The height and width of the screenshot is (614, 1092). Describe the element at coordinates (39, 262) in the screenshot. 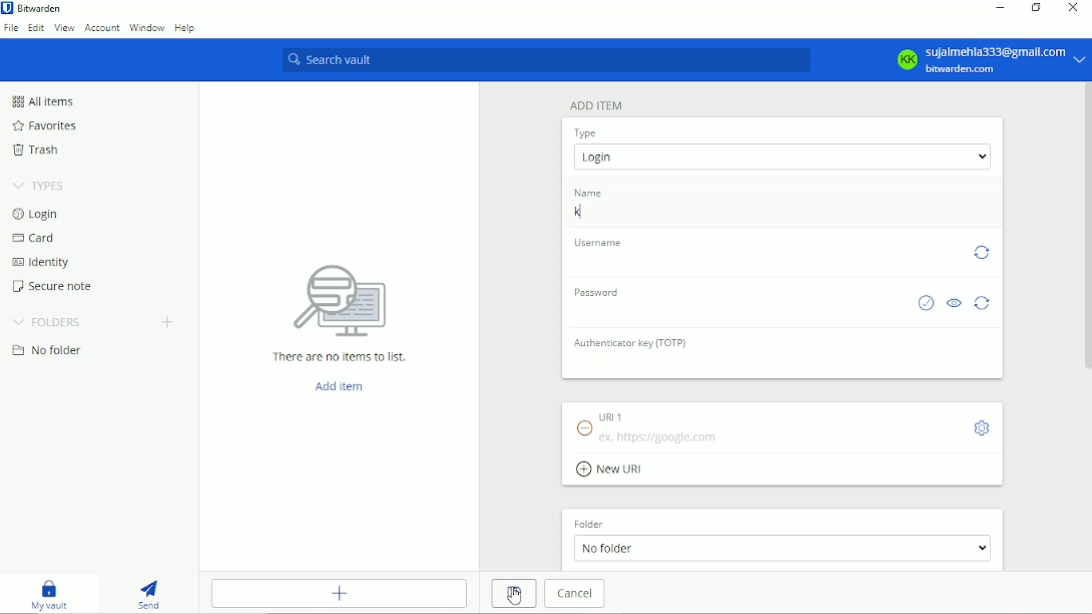

I see `Identity` at that location.